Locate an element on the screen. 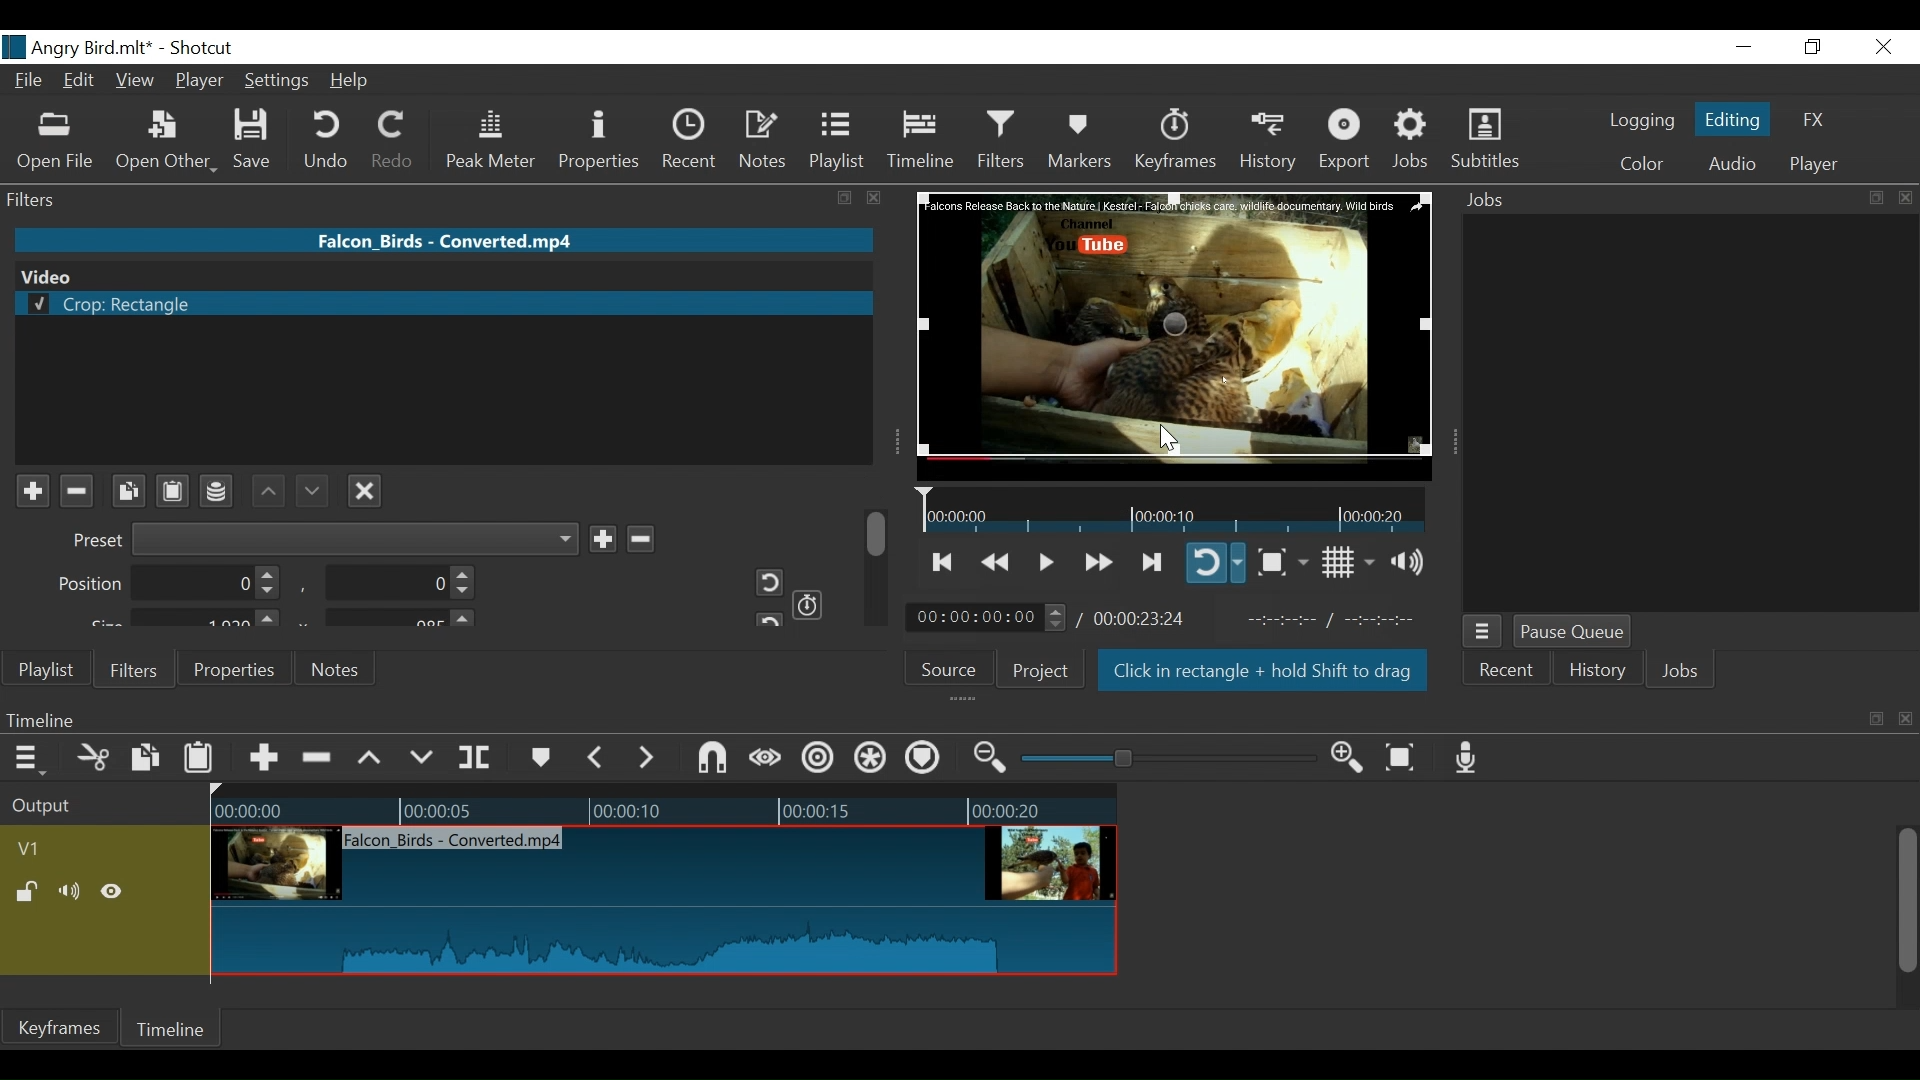  close is located at coordinates (875, 198).